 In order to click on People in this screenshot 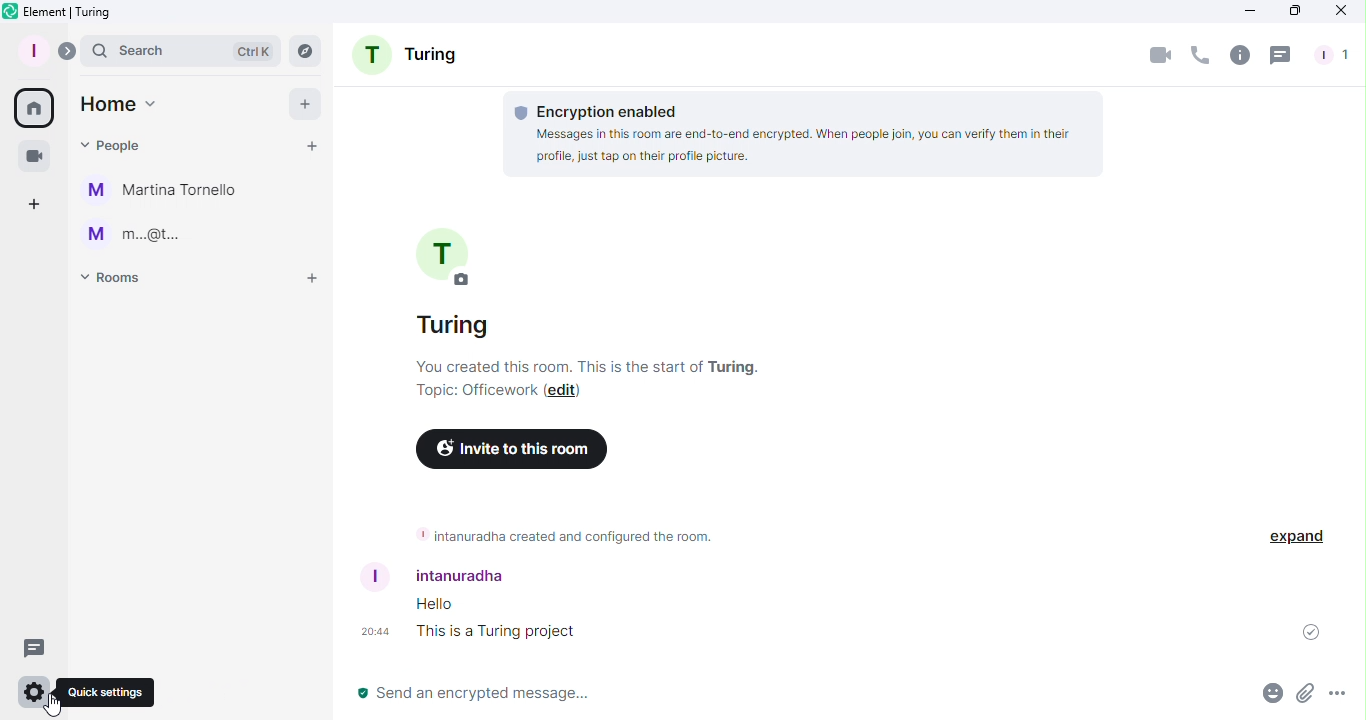, I will do `click(114, 145)`.